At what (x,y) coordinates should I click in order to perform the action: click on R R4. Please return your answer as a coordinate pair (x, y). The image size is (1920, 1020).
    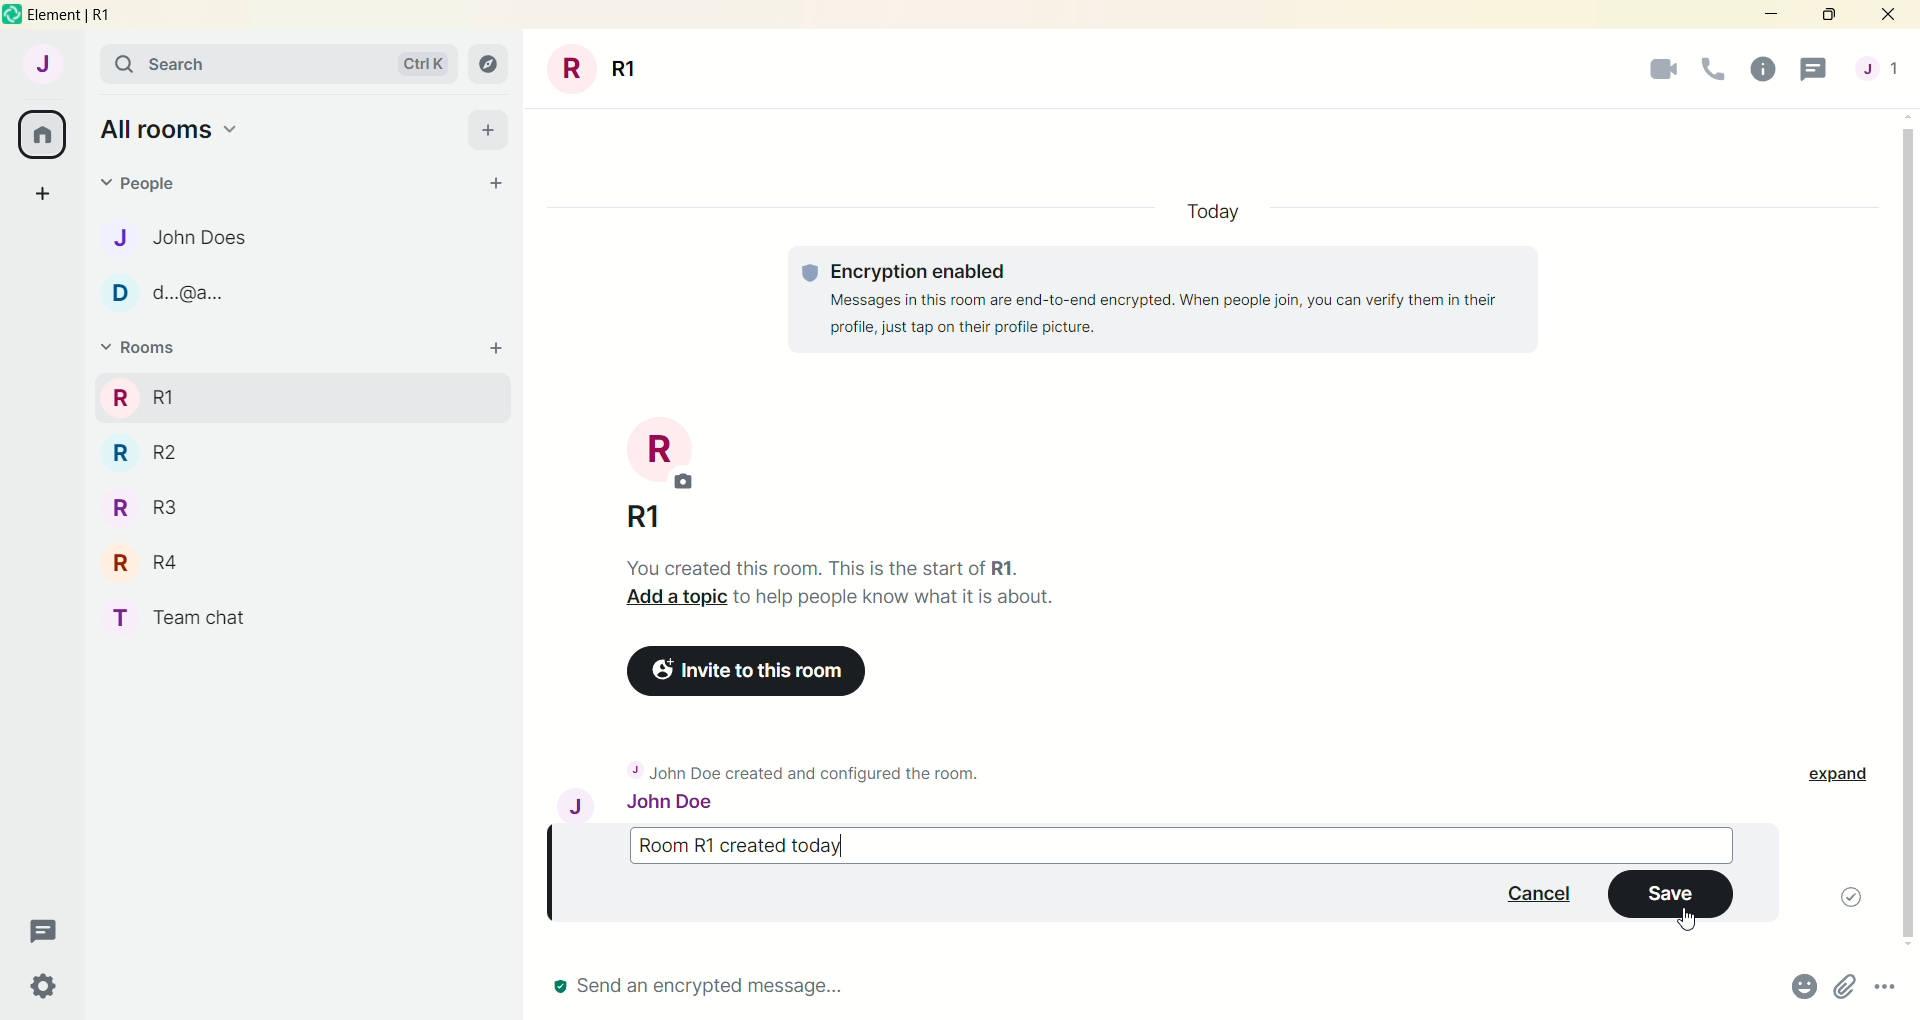
    Looking at the image, I should click on (140, 560).